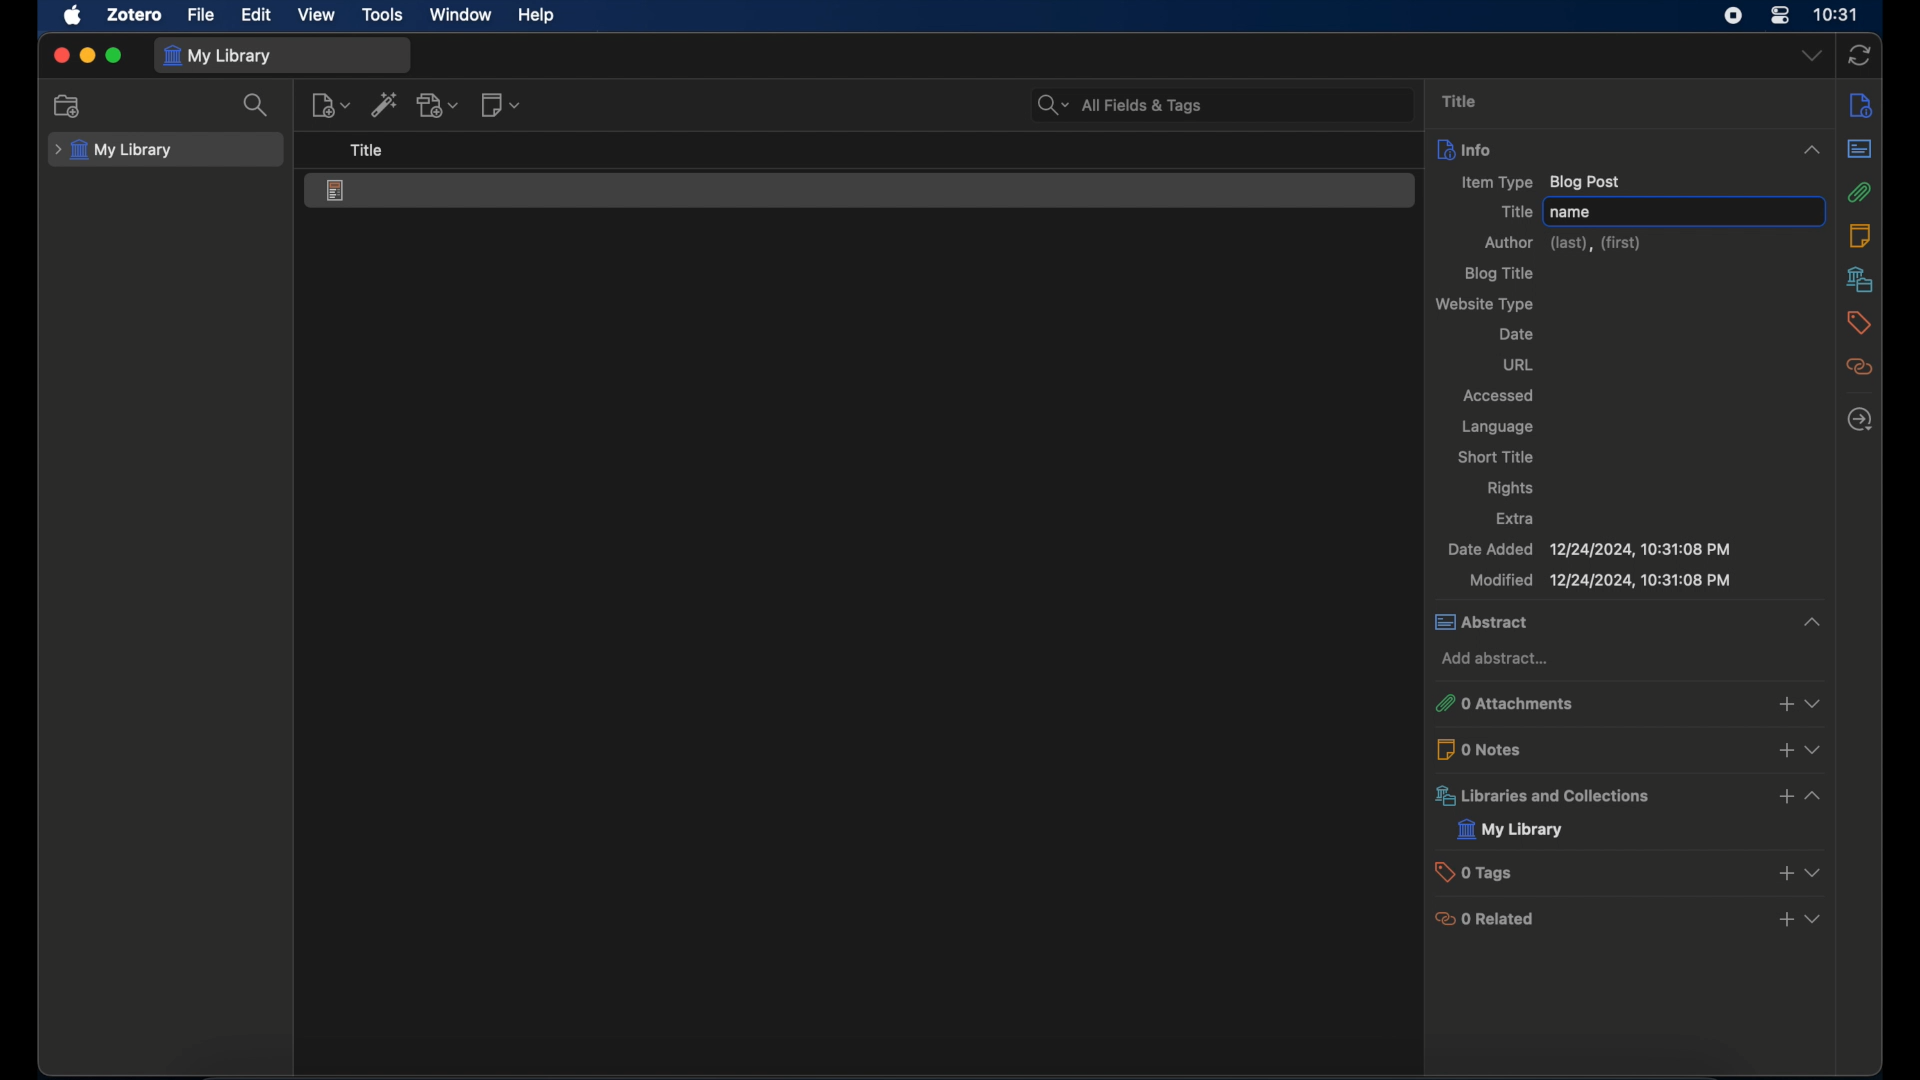  What do you see at coordinates (1837, 13) in the screenshot?
I see `time` at bounding box center [1837, 13].